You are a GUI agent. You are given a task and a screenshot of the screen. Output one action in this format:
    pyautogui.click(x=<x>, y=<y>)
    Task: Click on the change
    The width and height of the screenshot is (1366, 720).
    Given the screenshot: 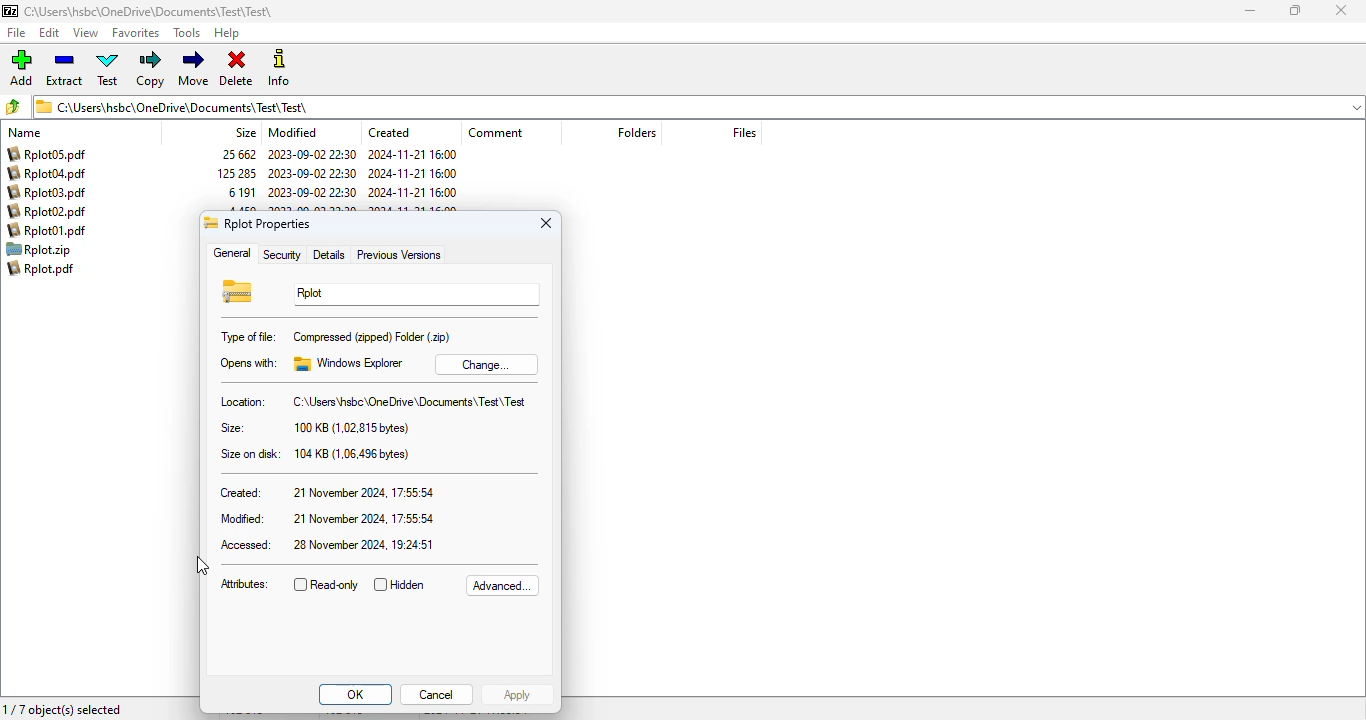 What is the action you would take?
    pyautogui.click(x=482, y=365)
    